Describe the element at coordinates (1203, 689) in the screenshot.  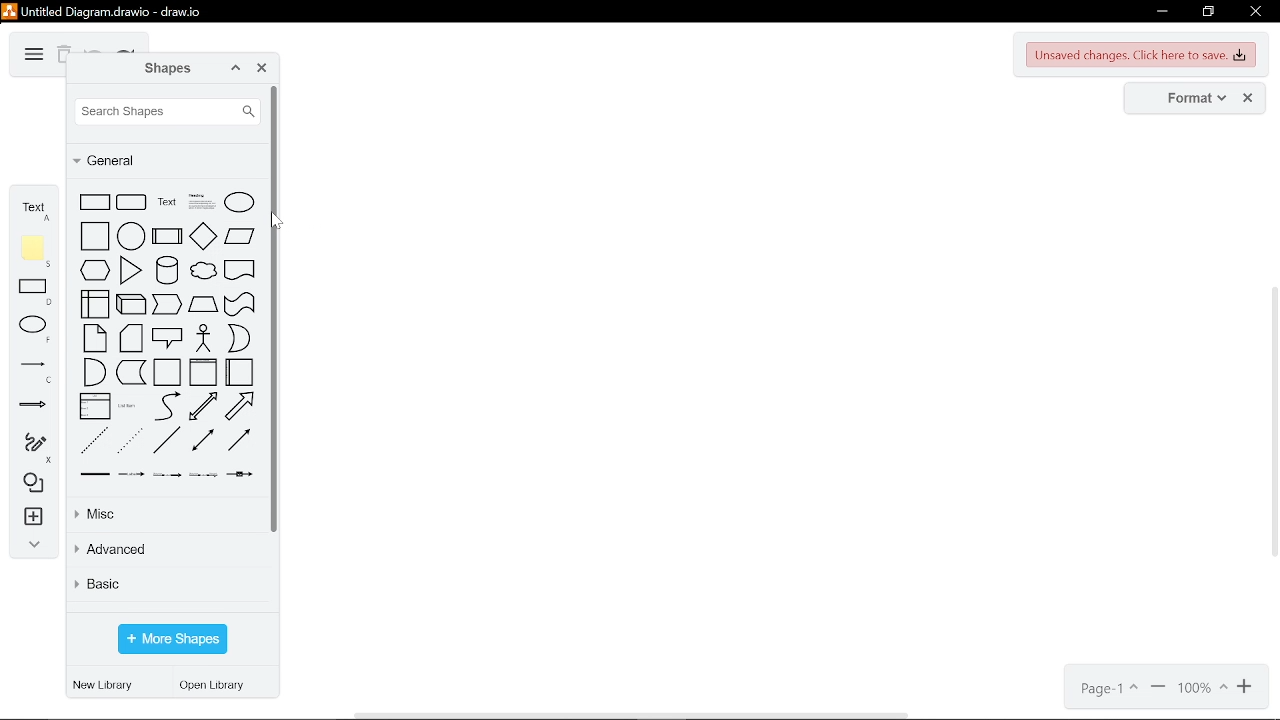
I see `current zoom` at that location.